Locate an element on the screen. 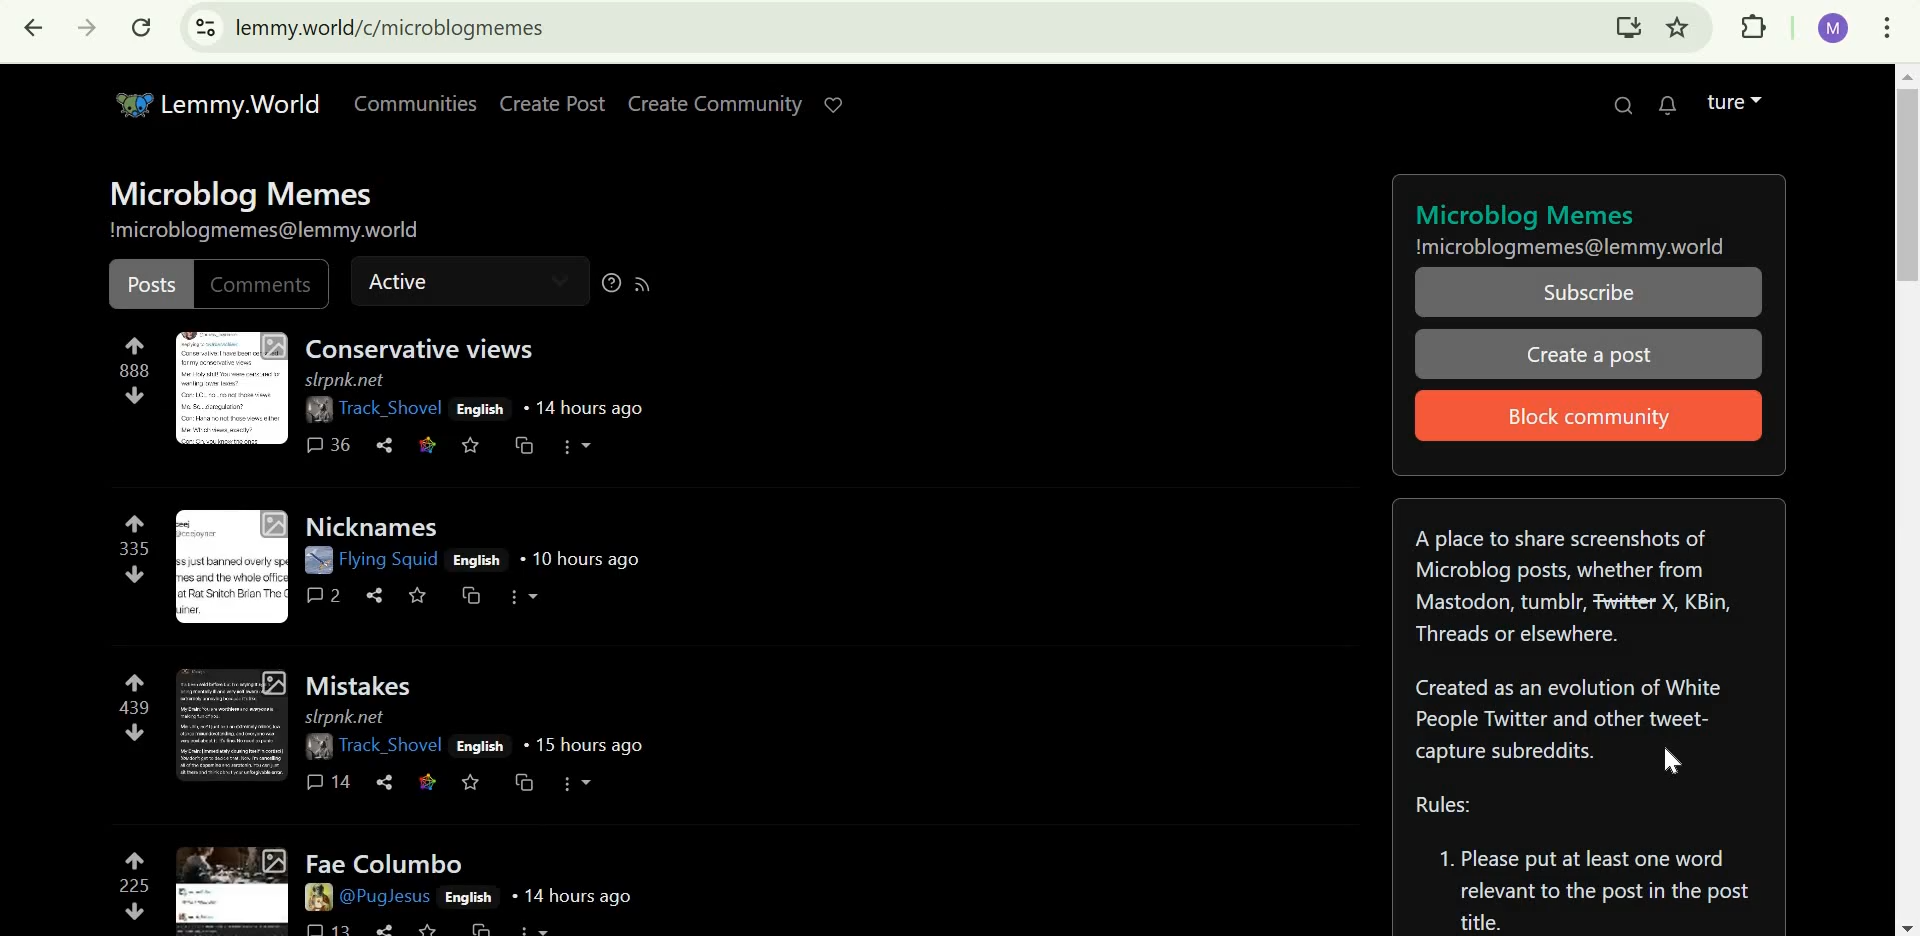  14 comments is located at coordinates (331, 781).